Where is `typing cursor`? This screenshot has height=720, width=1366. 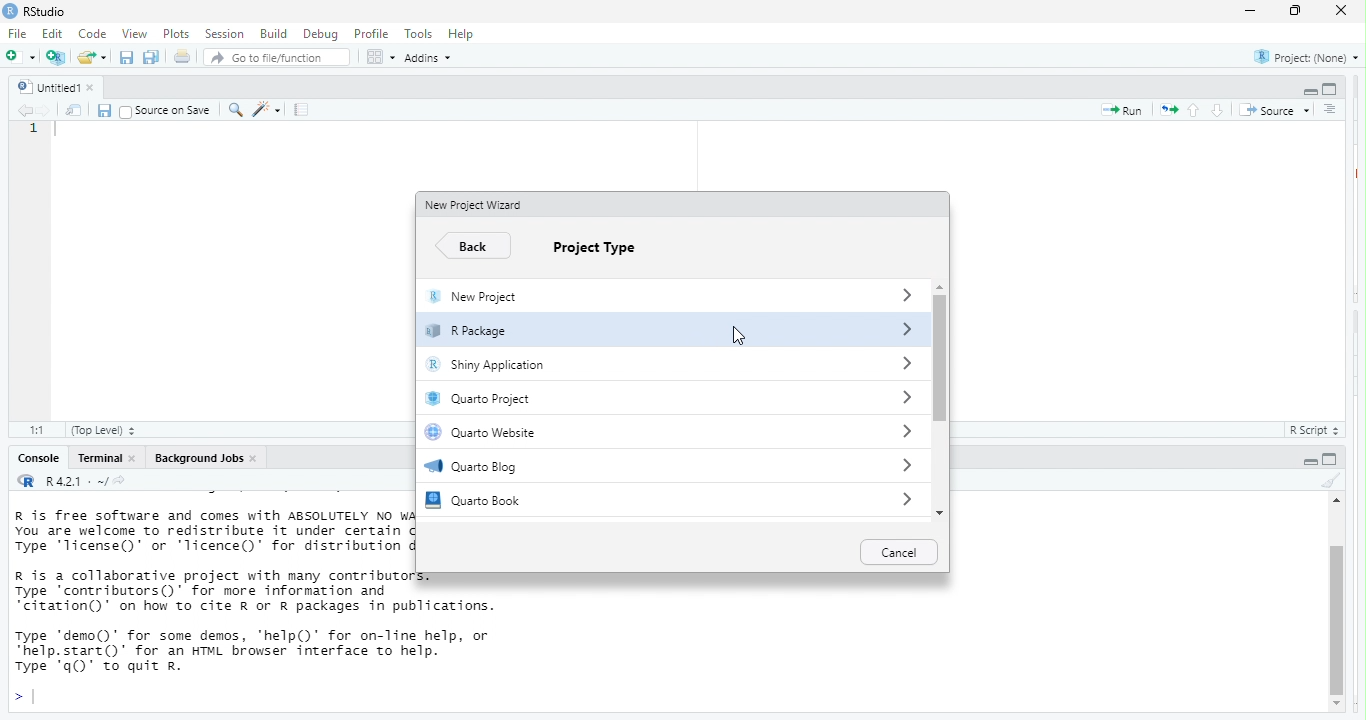
typing cursor is located at coordinates (61, 134).